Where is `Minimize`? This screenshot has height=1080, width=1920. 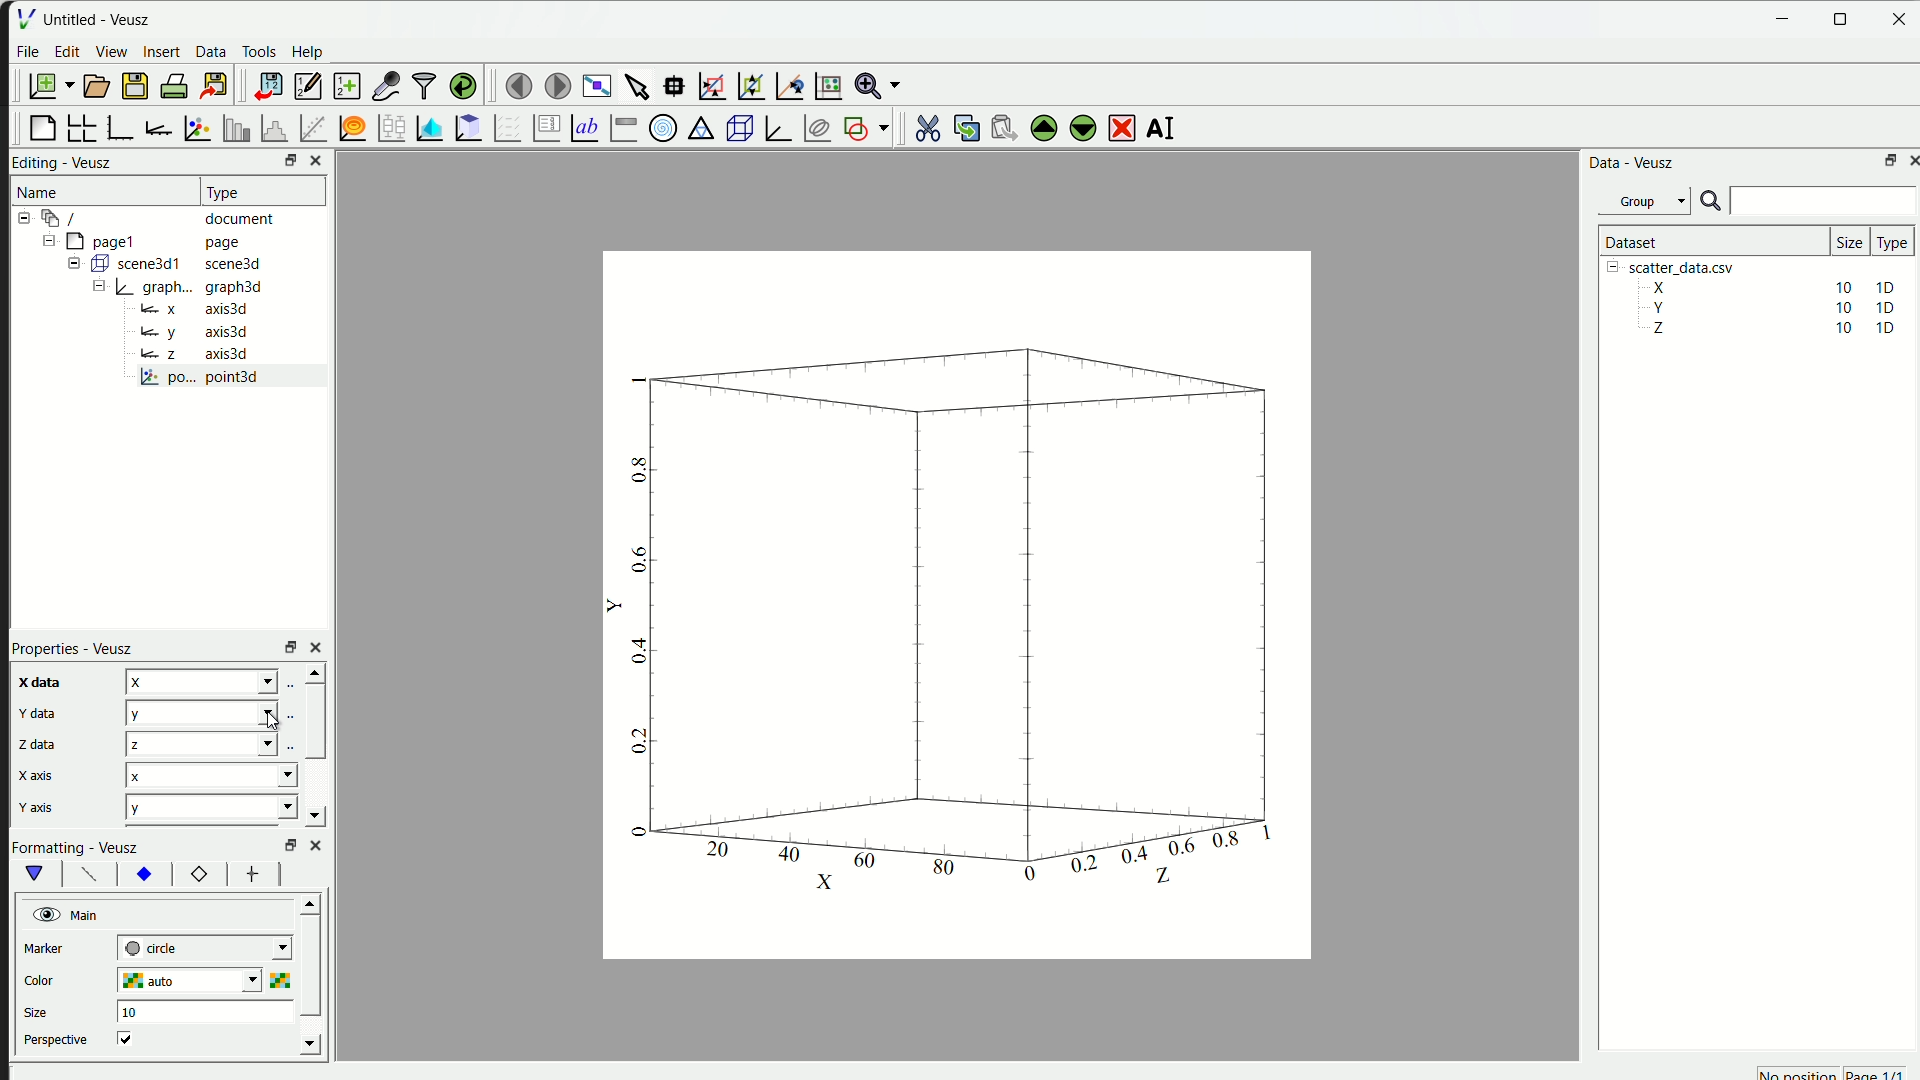
Minimize is located at coordinates (1784, 18).